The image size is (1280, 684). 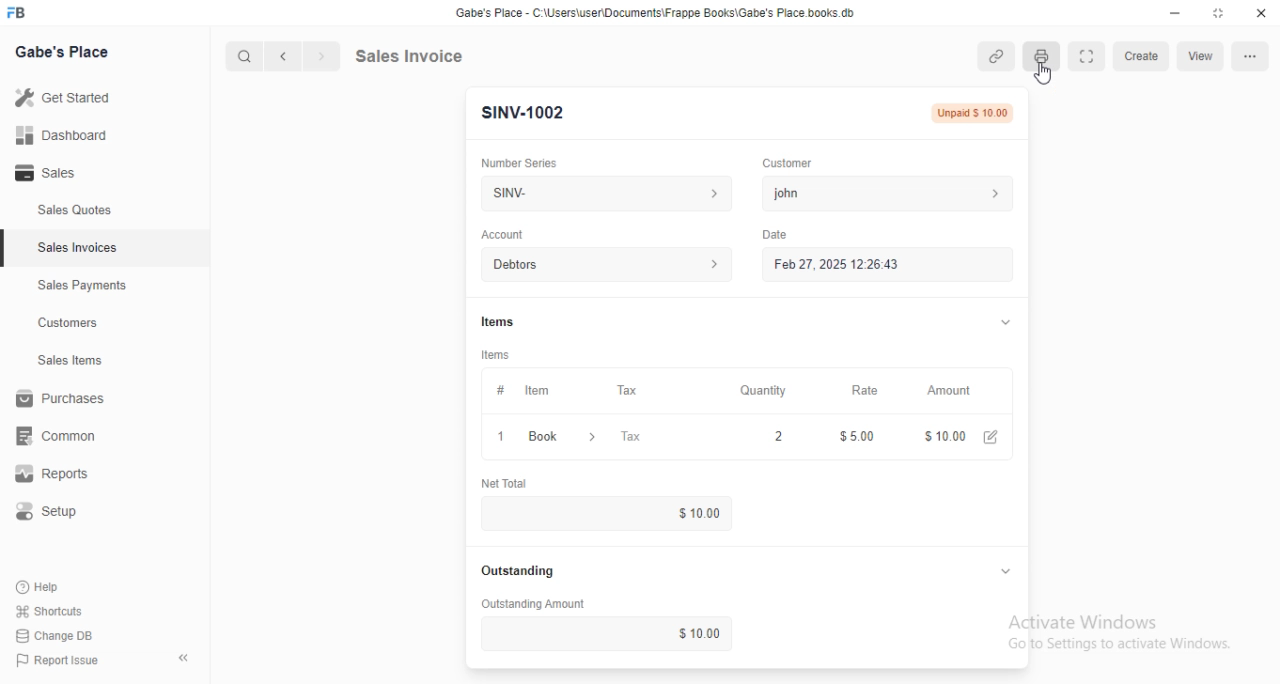 What do you see at coordinates (591, 436) in the screenshot?
I see `item information` at bounding box center [591, 436].